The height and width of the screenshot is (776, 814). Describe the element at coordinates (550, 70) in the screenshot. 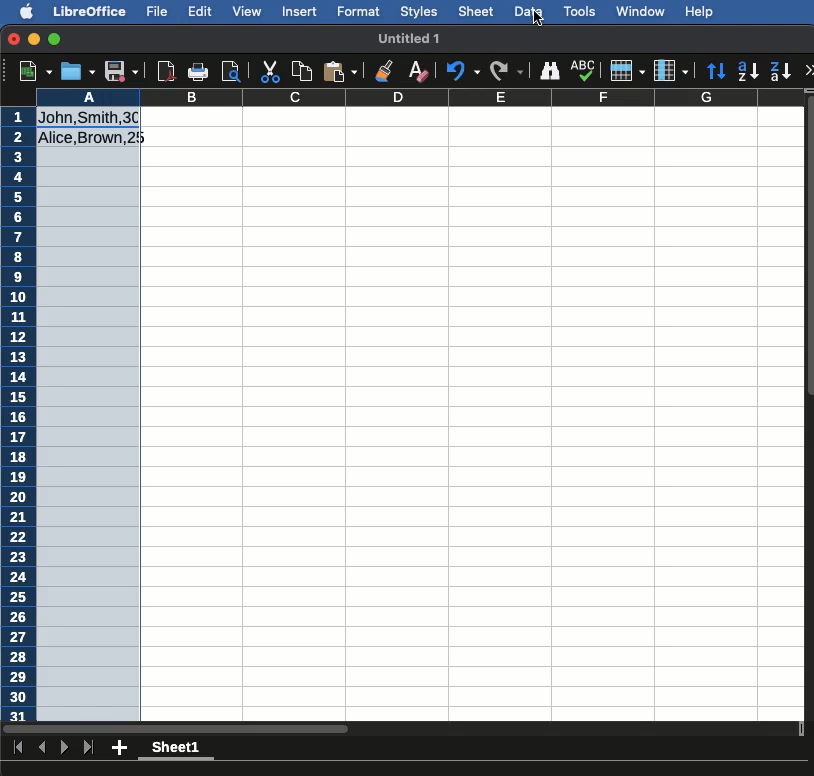

I see `Finding` at that location.